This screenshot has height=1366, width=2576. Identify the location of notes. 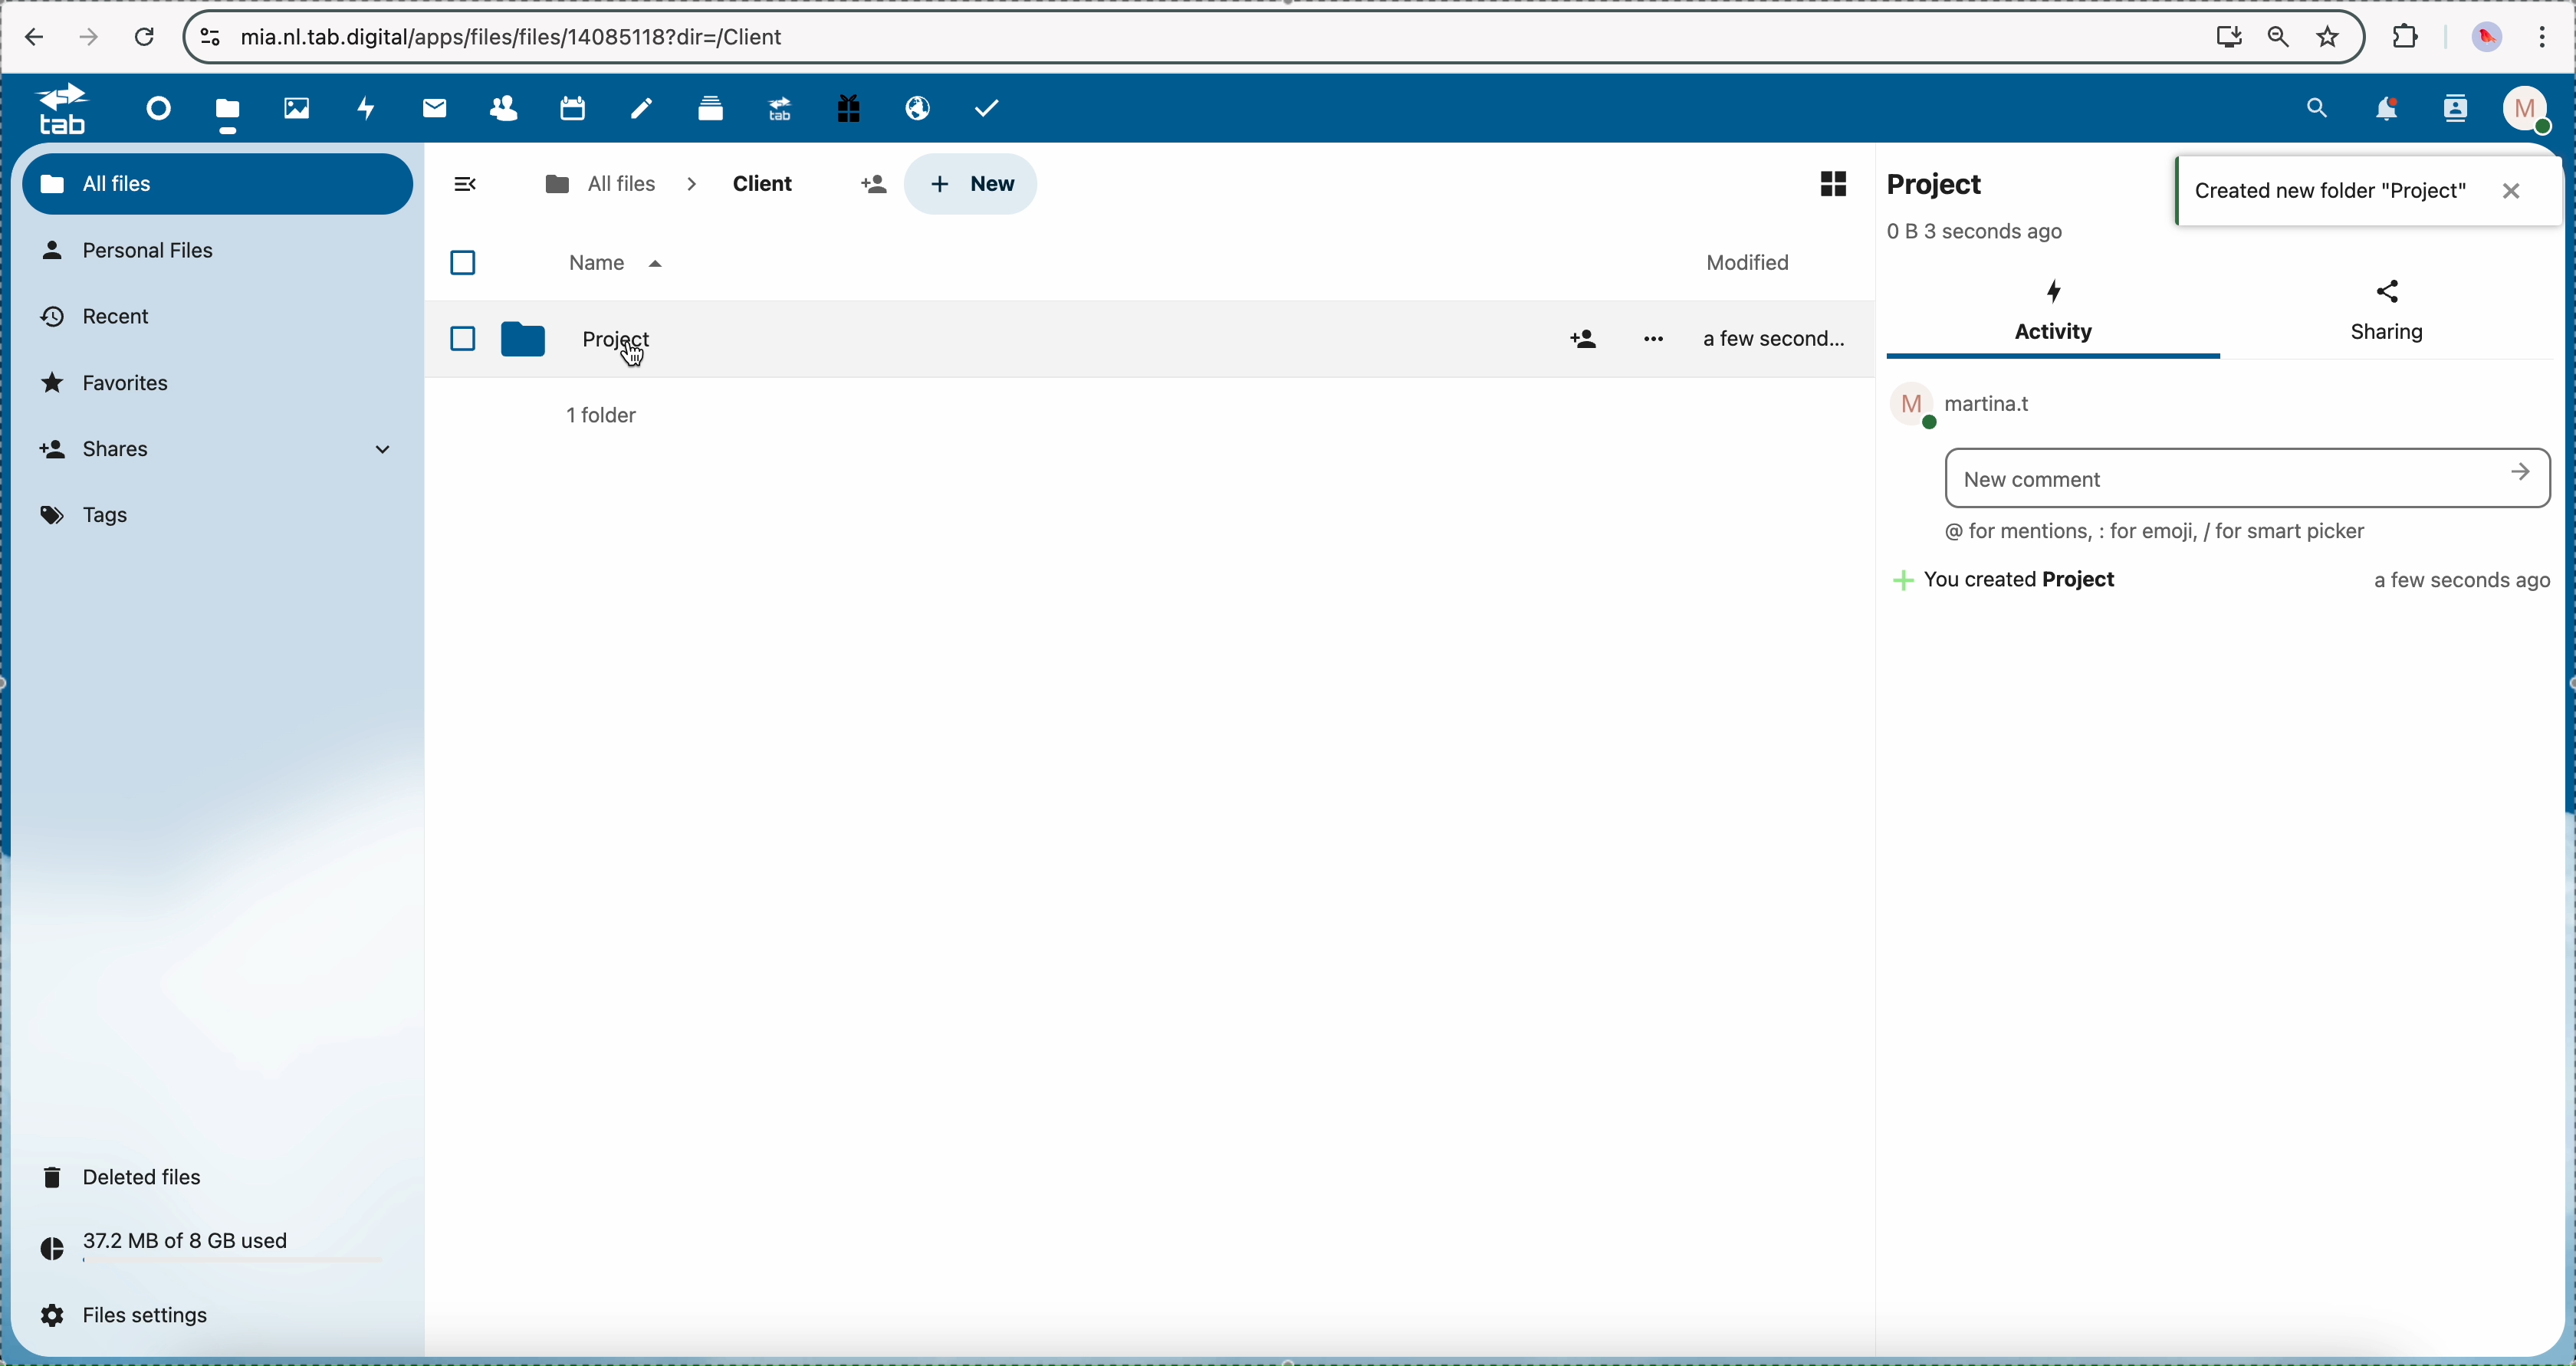
(646, 109).